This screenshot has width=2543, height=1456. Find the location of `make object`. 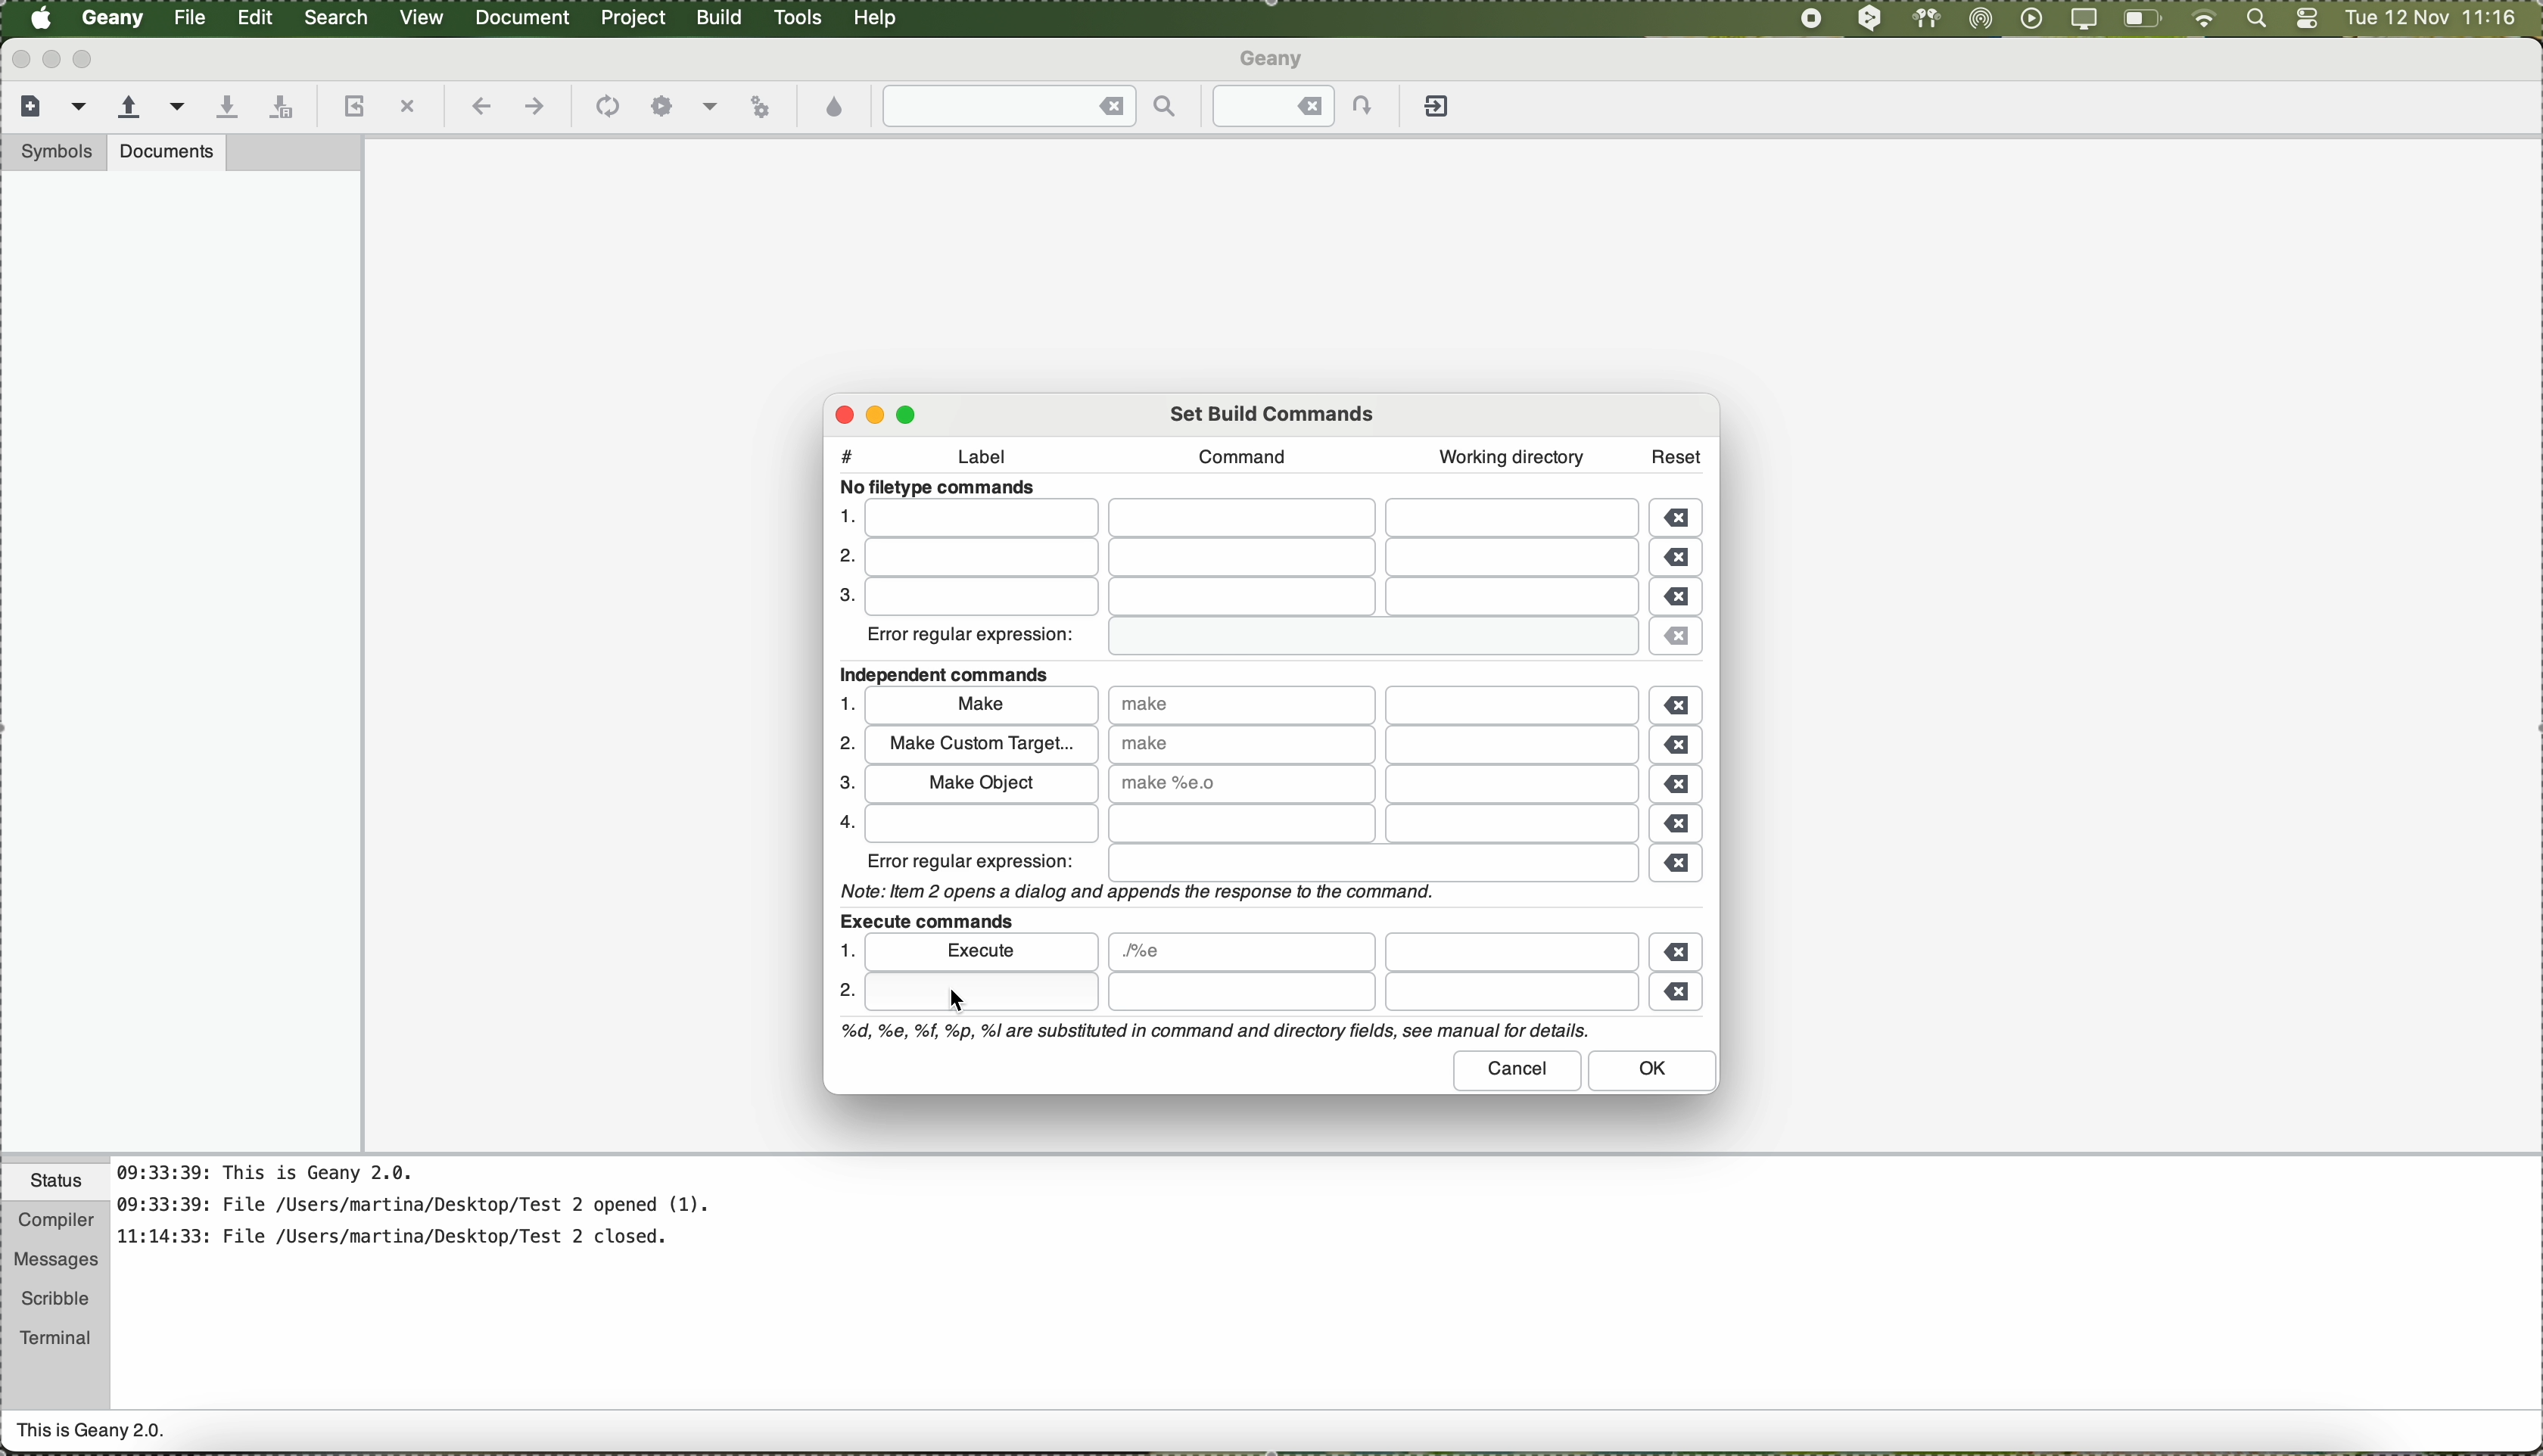

make object is located at coordinates (979, 782).